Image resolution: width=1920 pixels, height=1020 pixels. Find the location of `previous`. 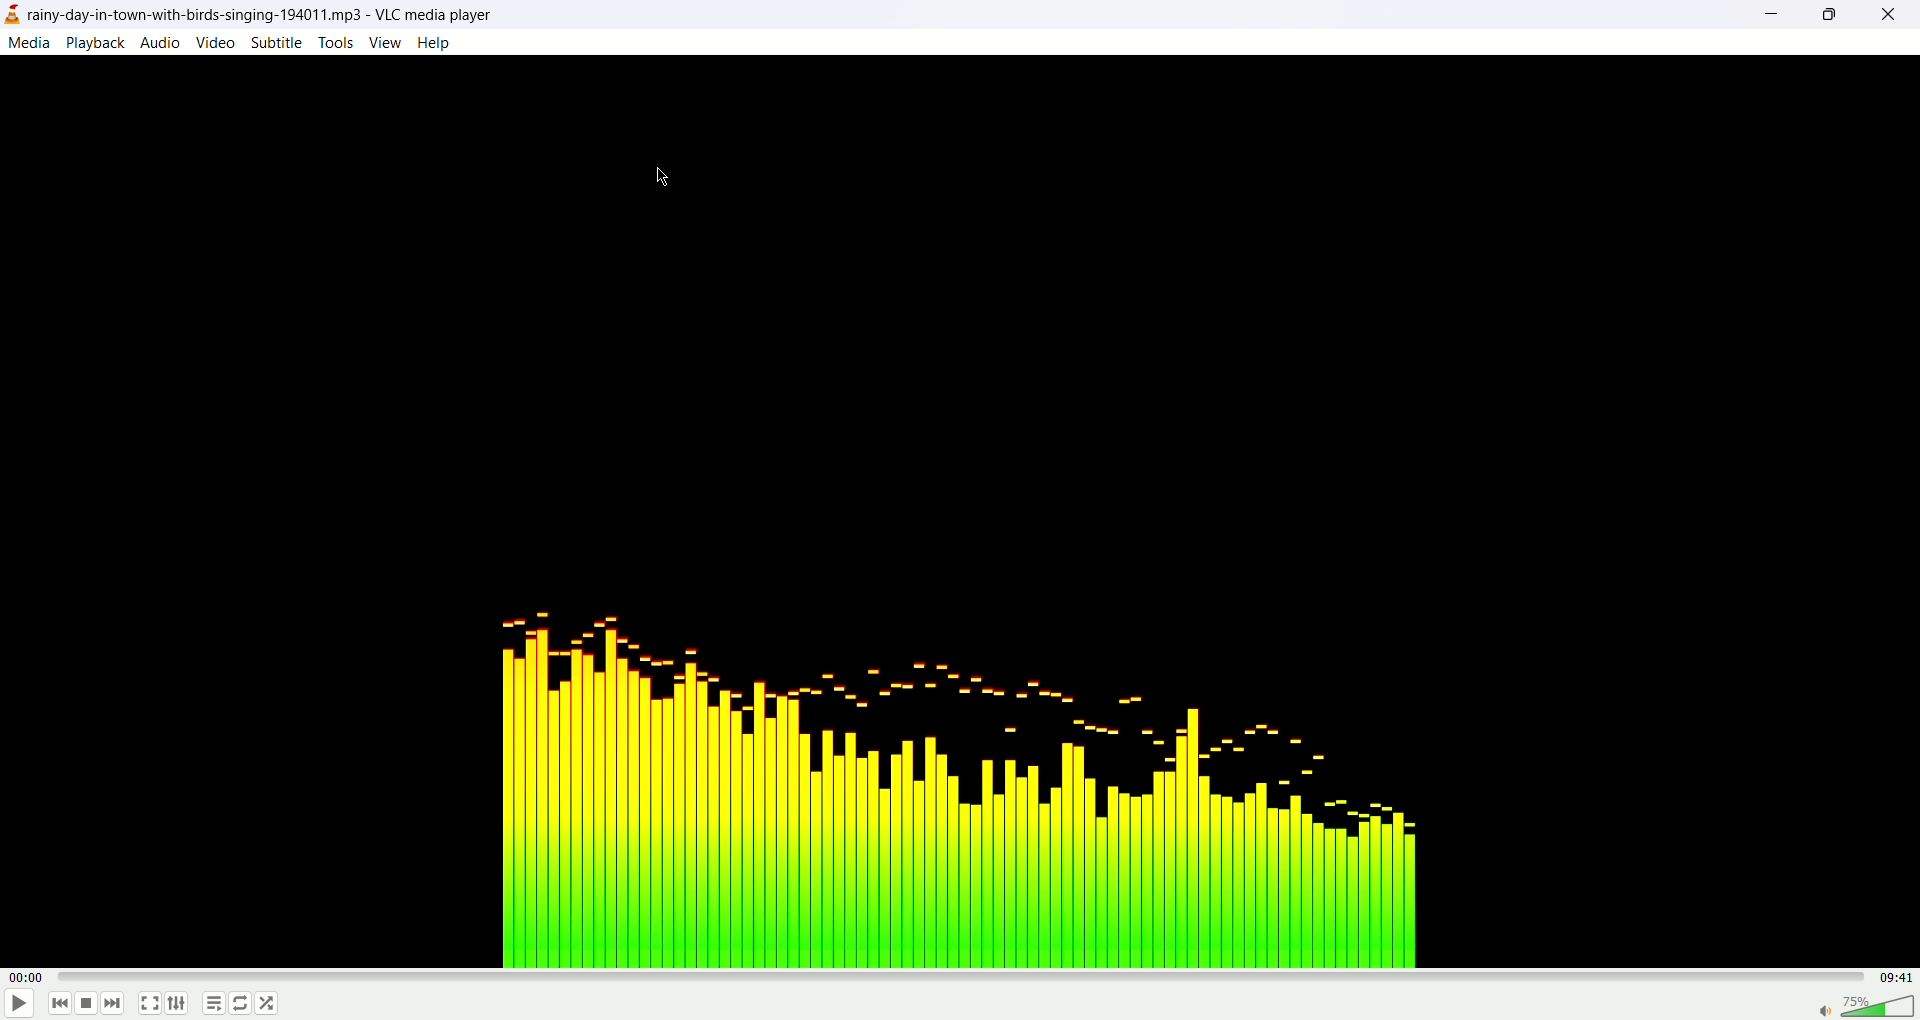

previous is located at coordinates (58, 1003).